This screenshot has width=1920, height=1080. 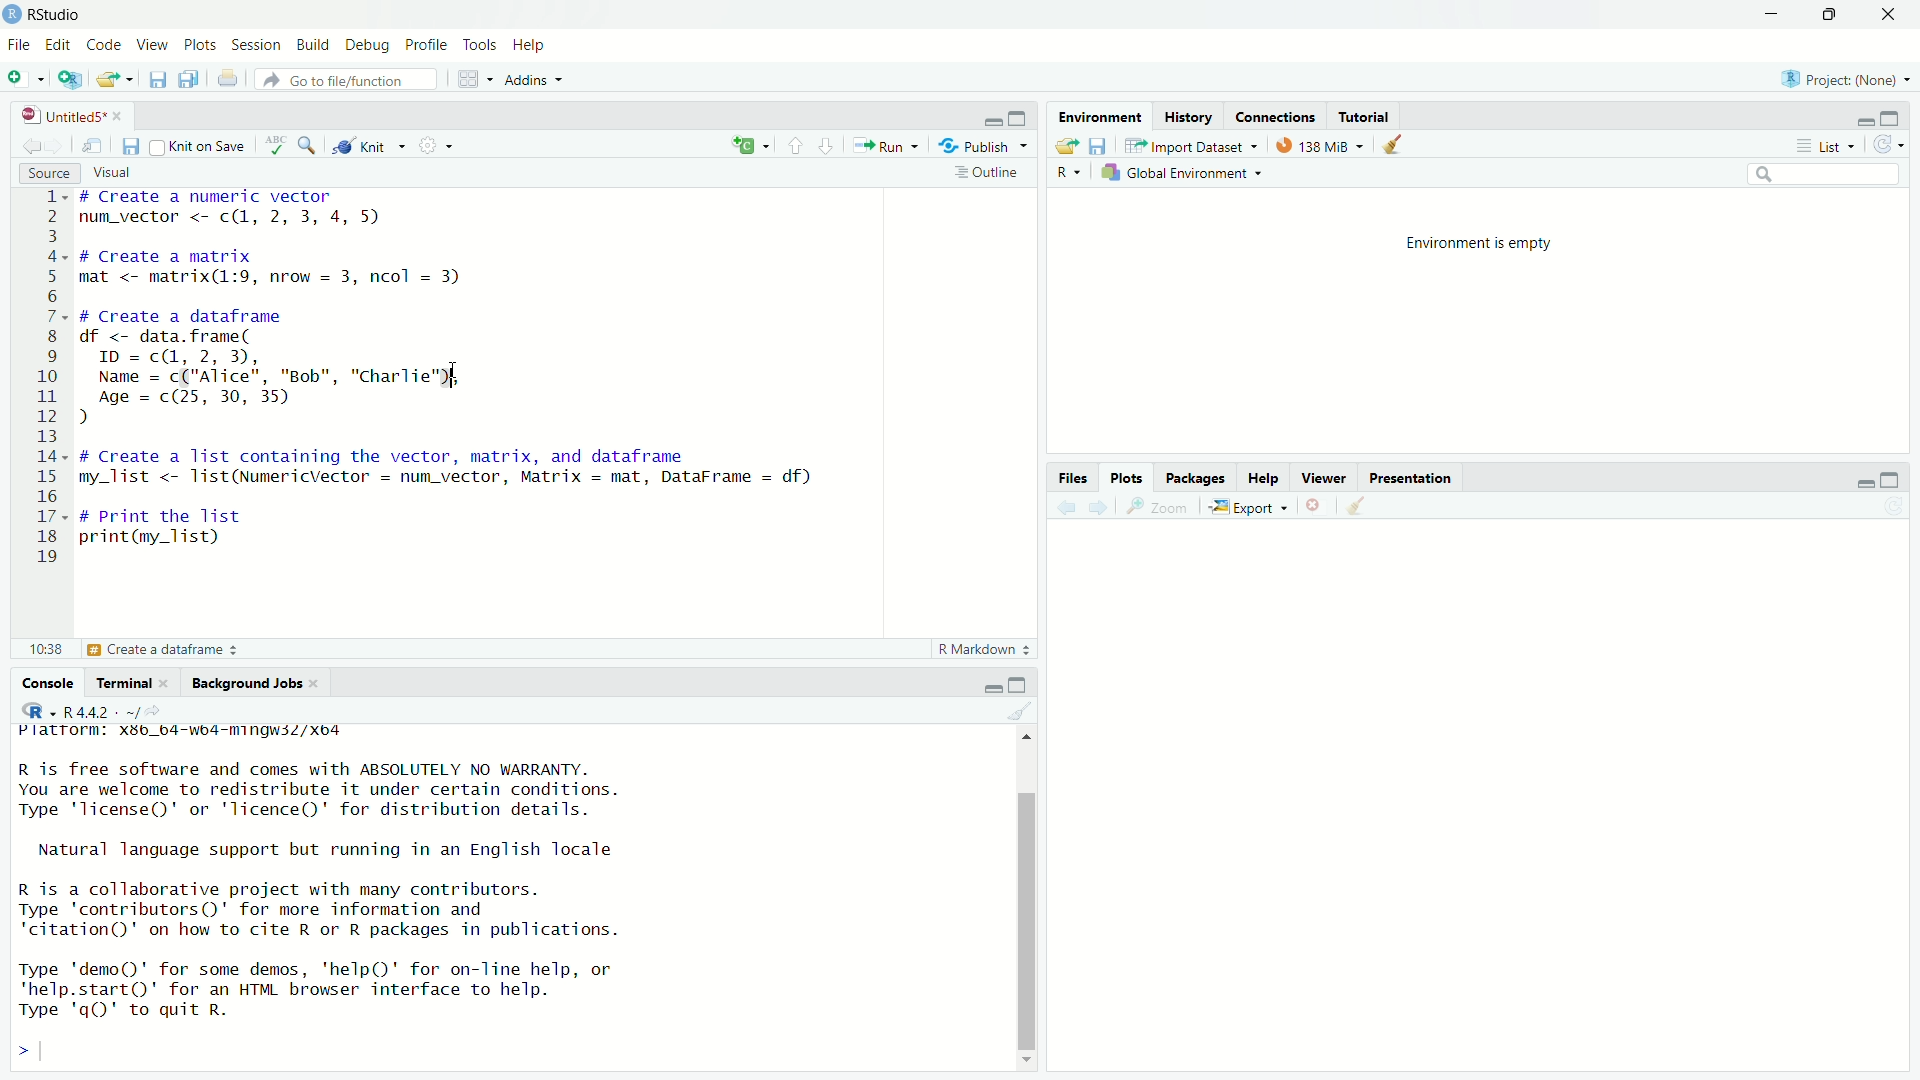 What do you see at coordinates (1191, 146) in the screenshot?
I see `Import Dataset ~` at bounding box center [1191, 146].